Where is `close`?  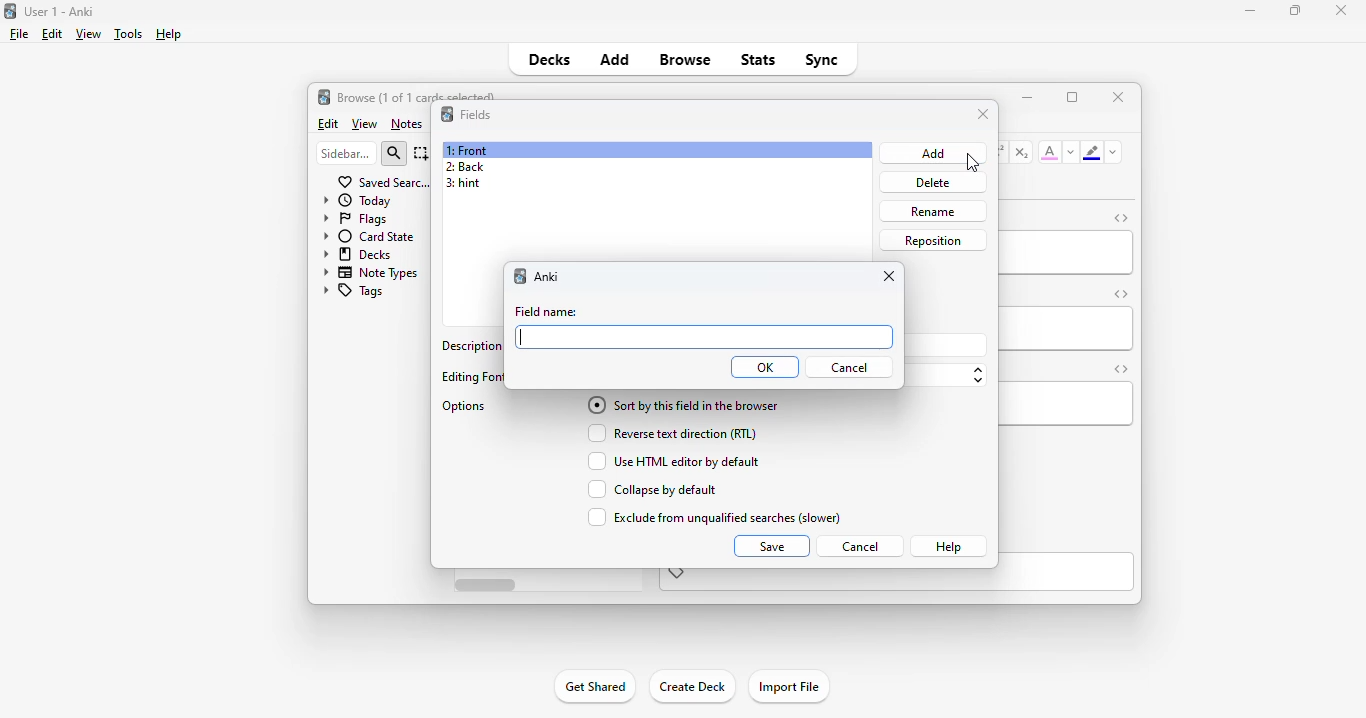
close is located at coordinates (1119, 96).